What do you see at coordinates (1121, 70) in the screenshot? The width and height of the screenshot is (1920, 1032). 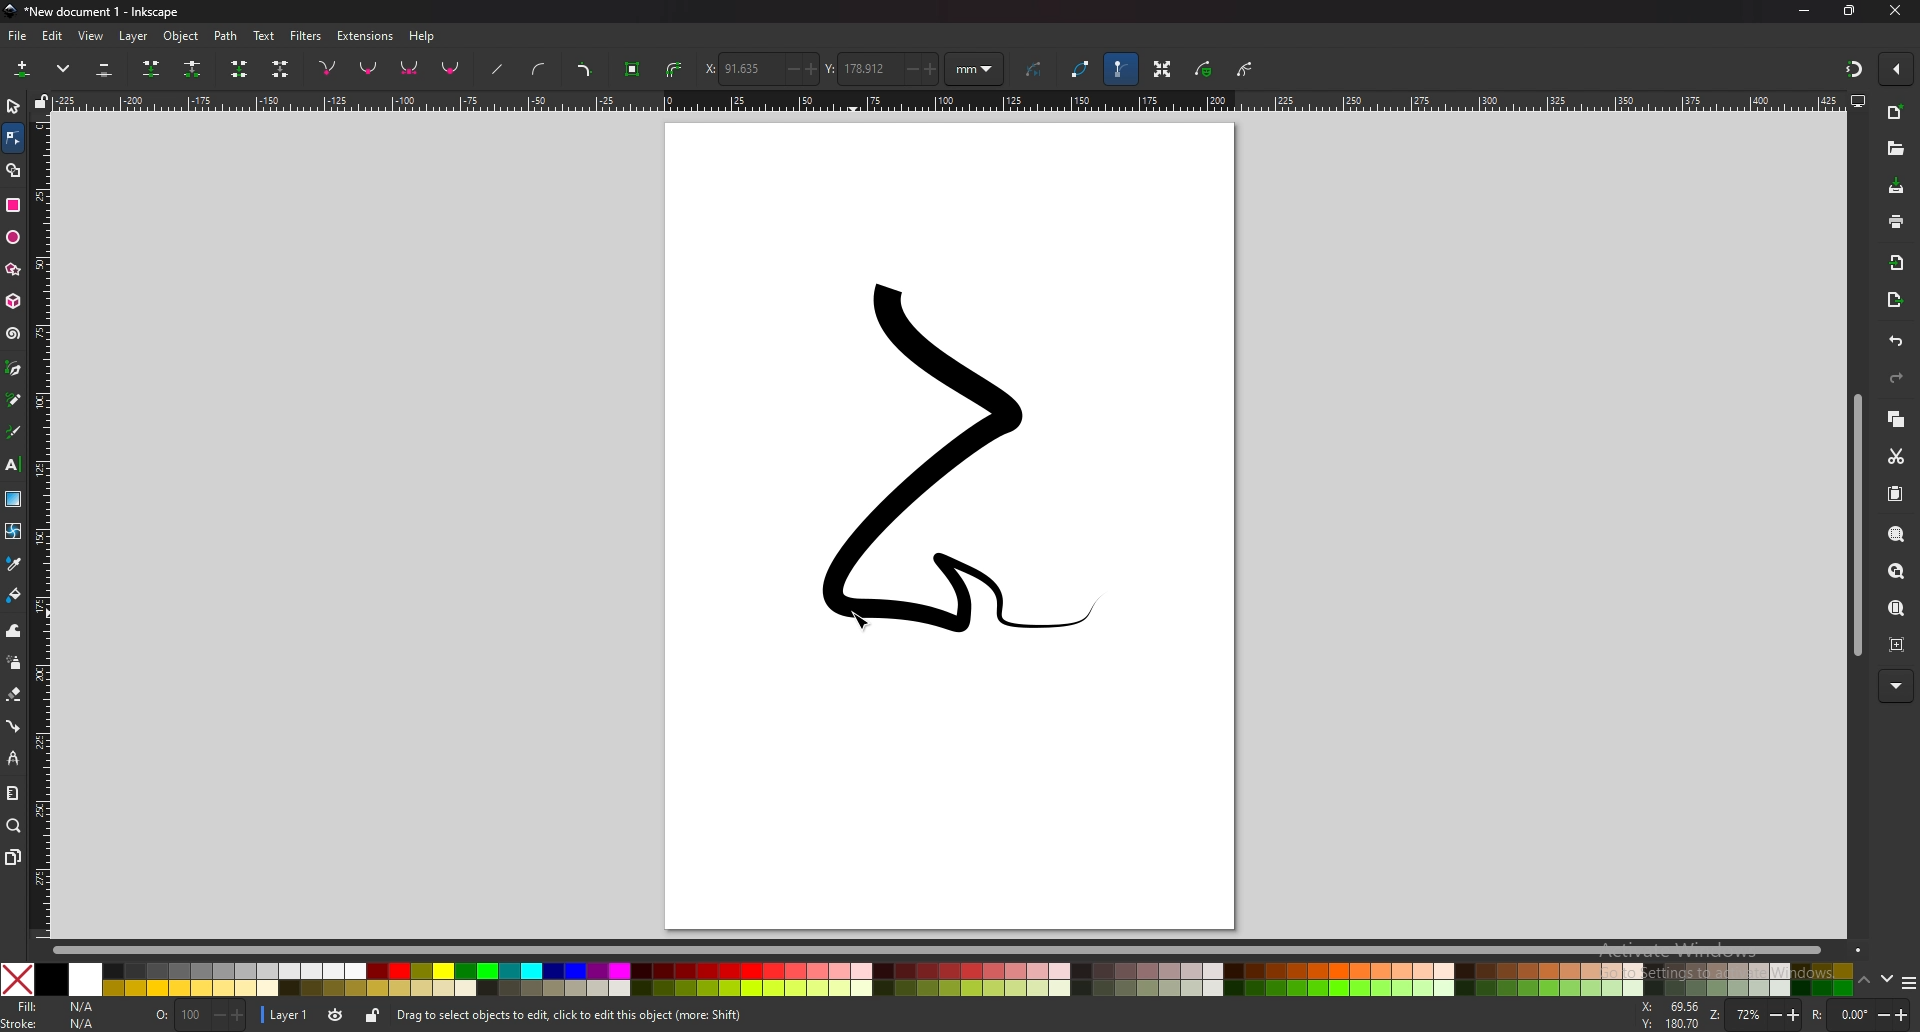 I see `bezier handle` at bounding box center [1121, 70].